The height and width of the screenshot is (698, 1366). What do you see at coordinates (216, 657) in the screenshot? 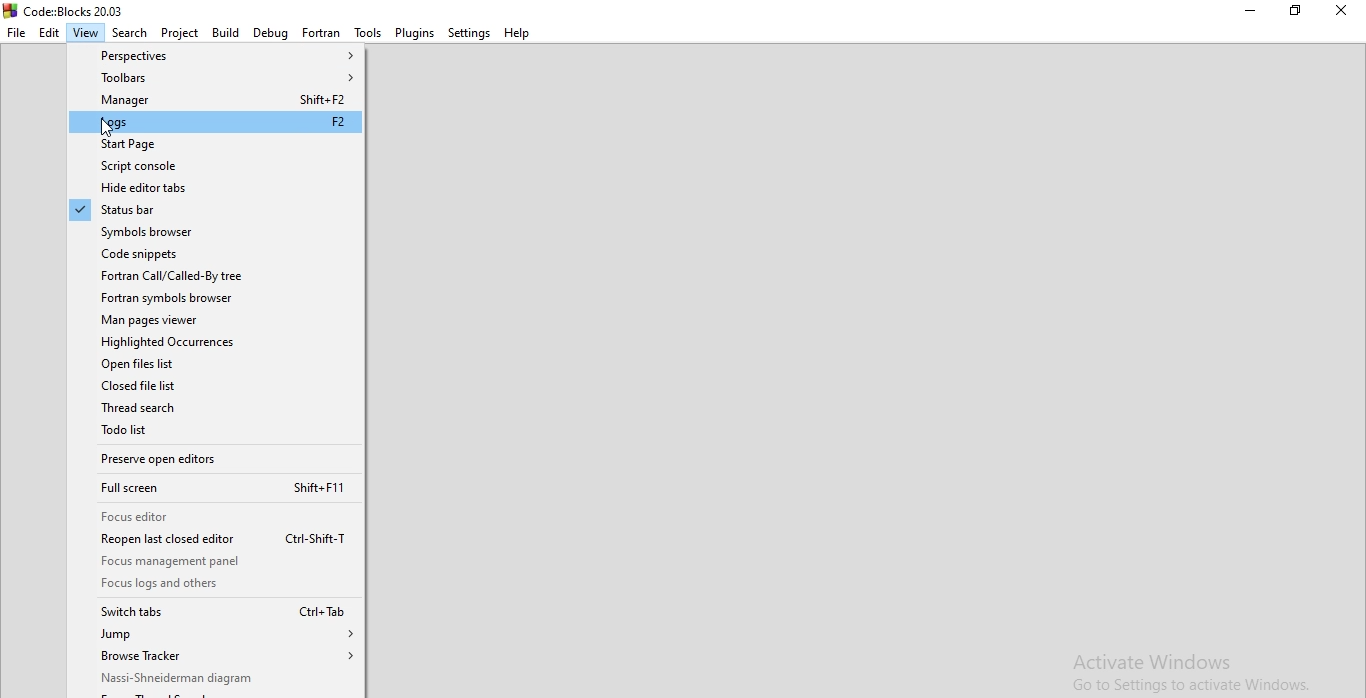
I see `browse tracker` at bounding box center [216, 657].